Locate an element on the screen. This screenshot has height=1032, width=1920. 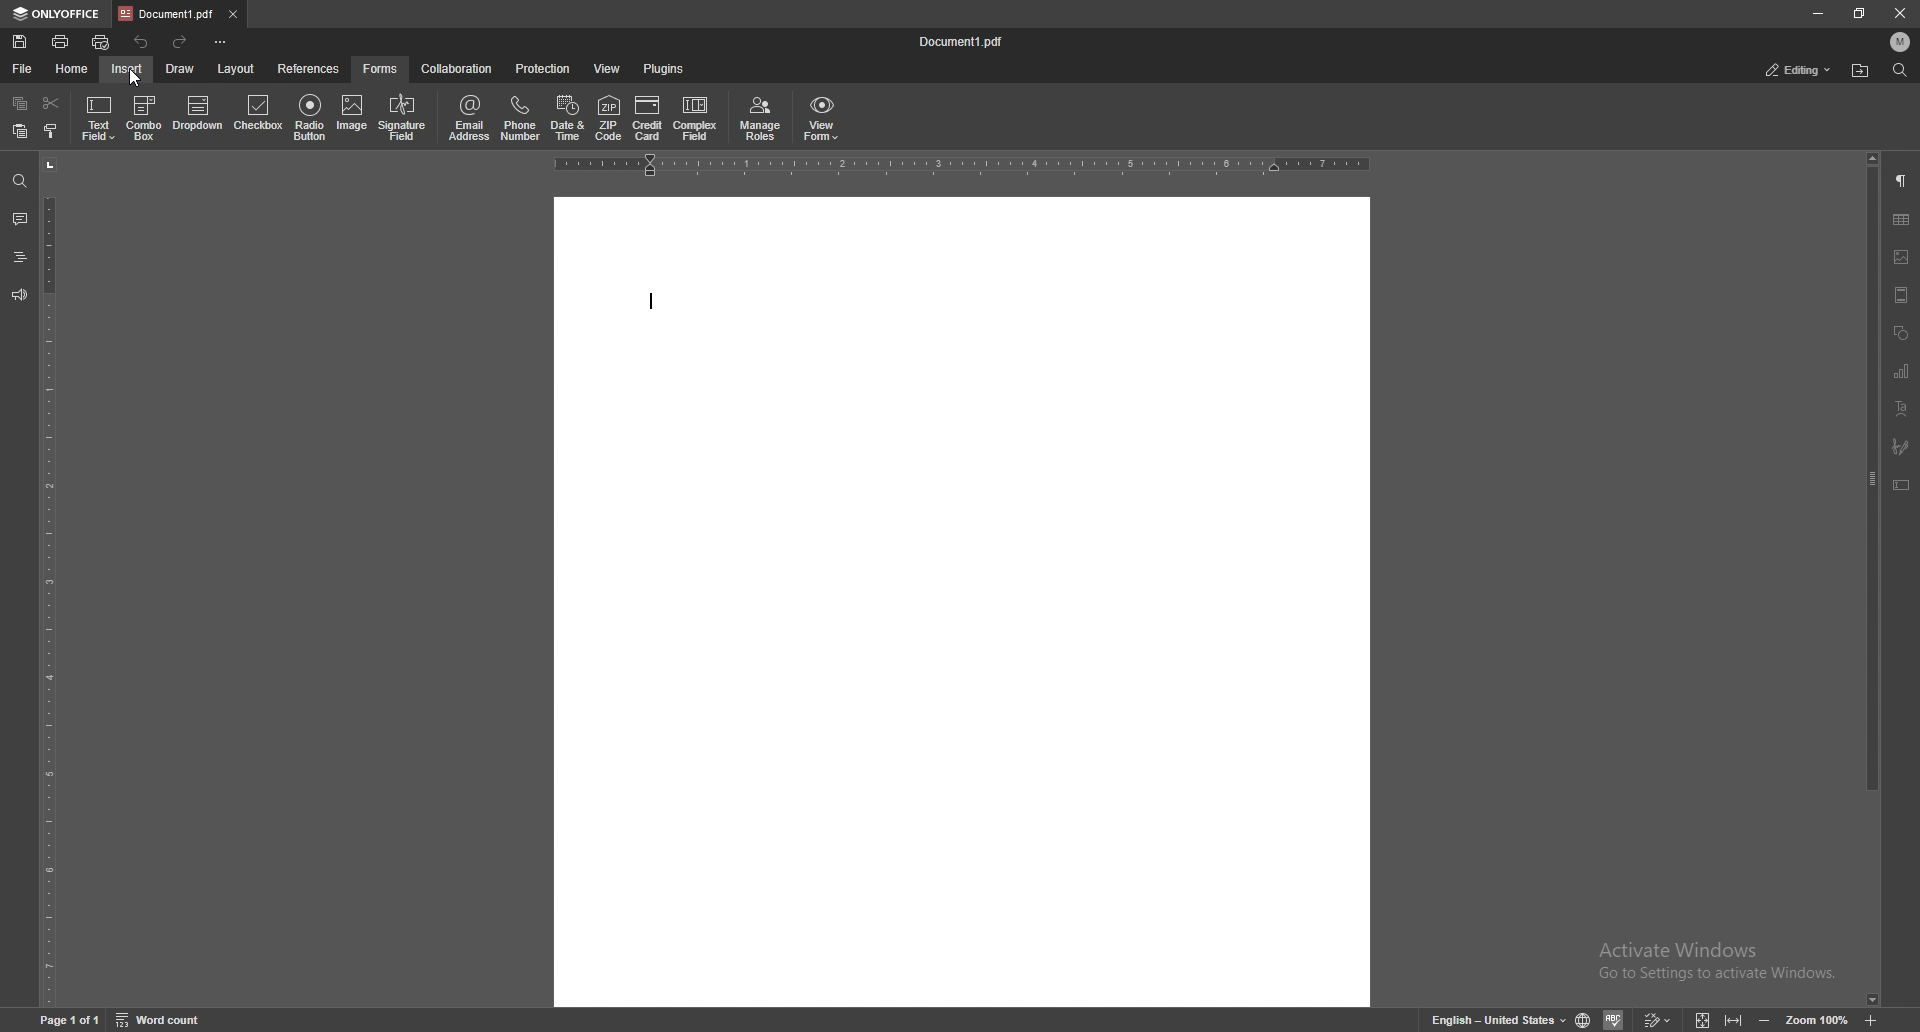
page is located at coordinates (70, 1020).